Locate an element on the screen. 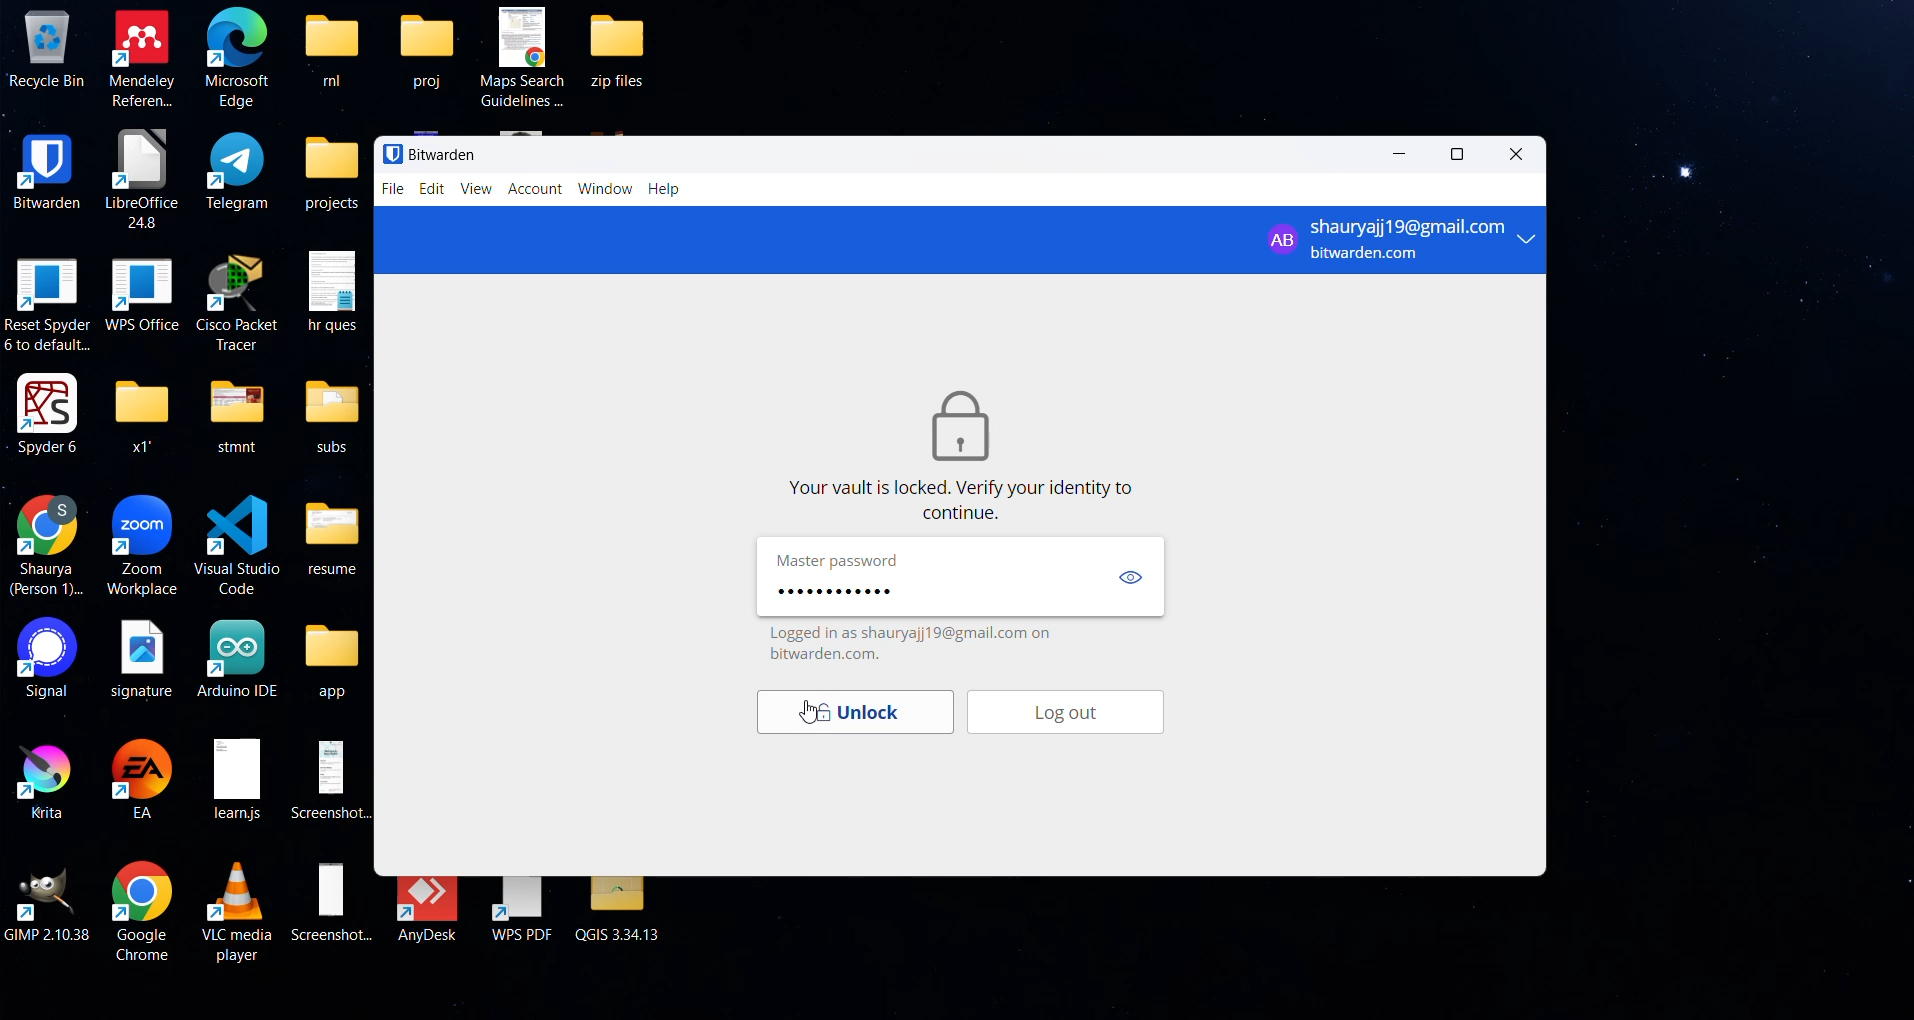 Image resolution: width=1914 pixels, height=1020 pixels. LibreOffice 24.8 is located at coordinates (141, 178).